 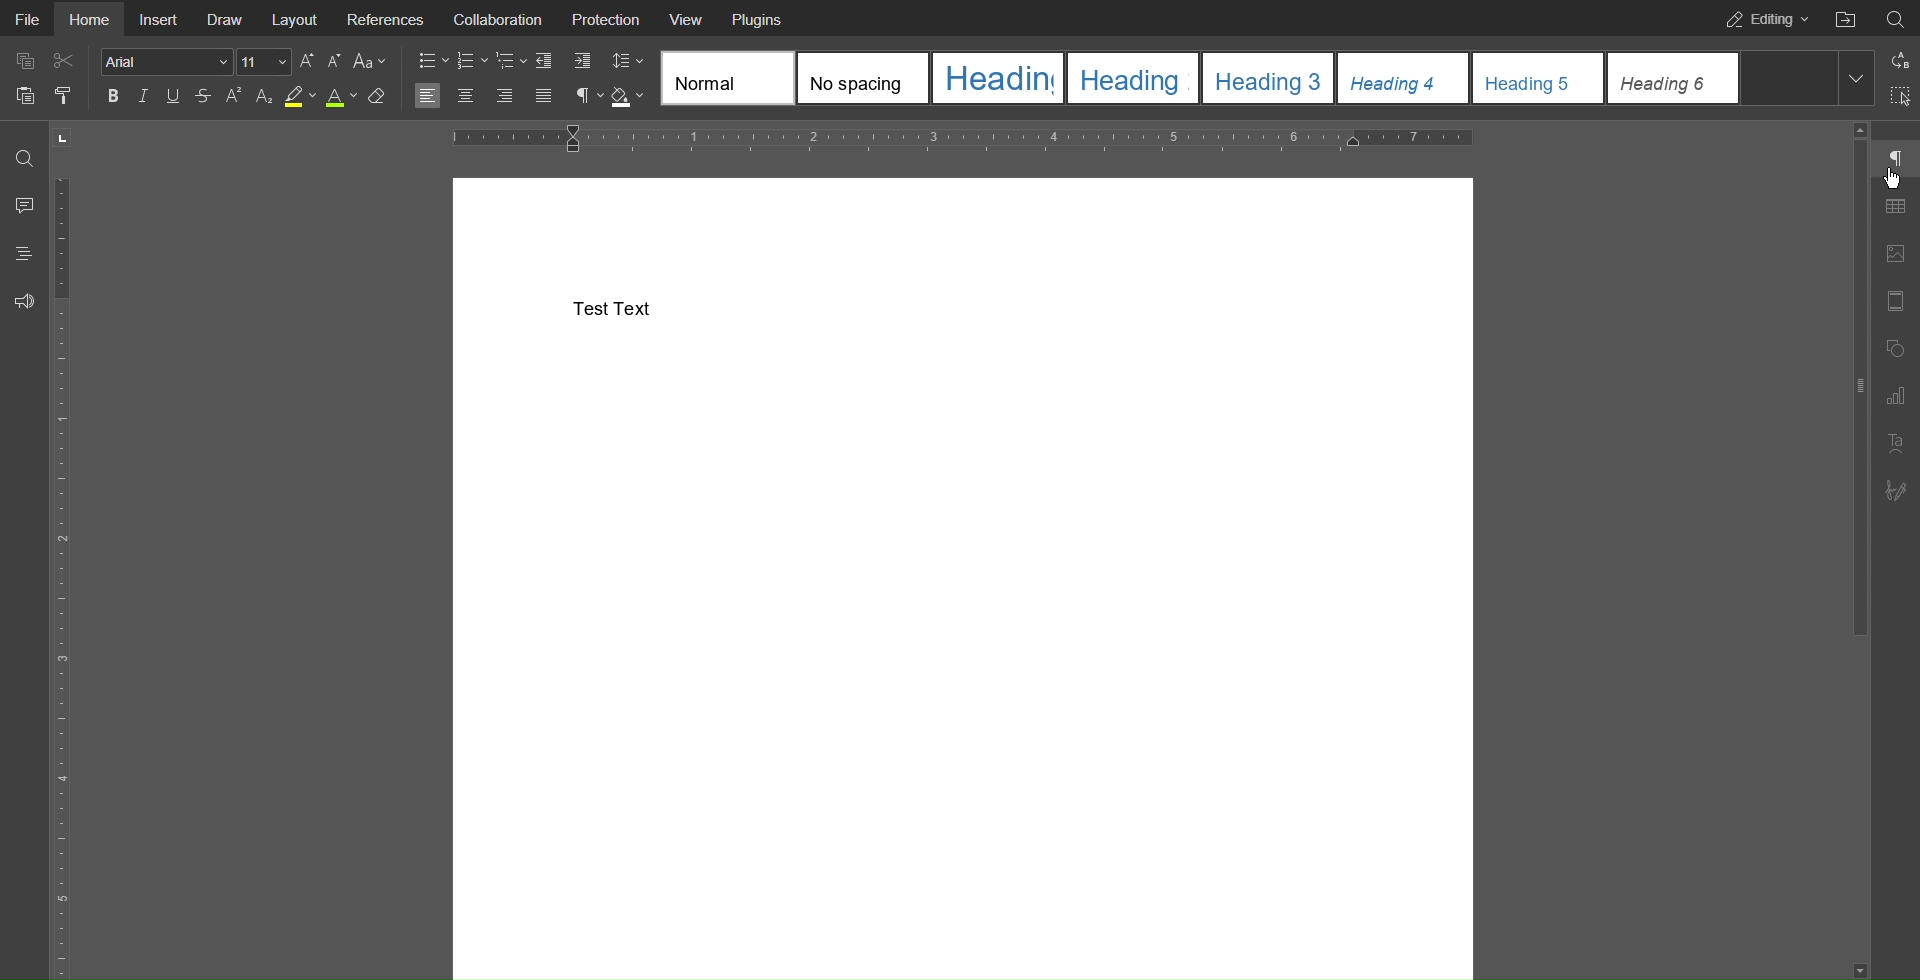 I want to click on References, so click(x=386, y=18).